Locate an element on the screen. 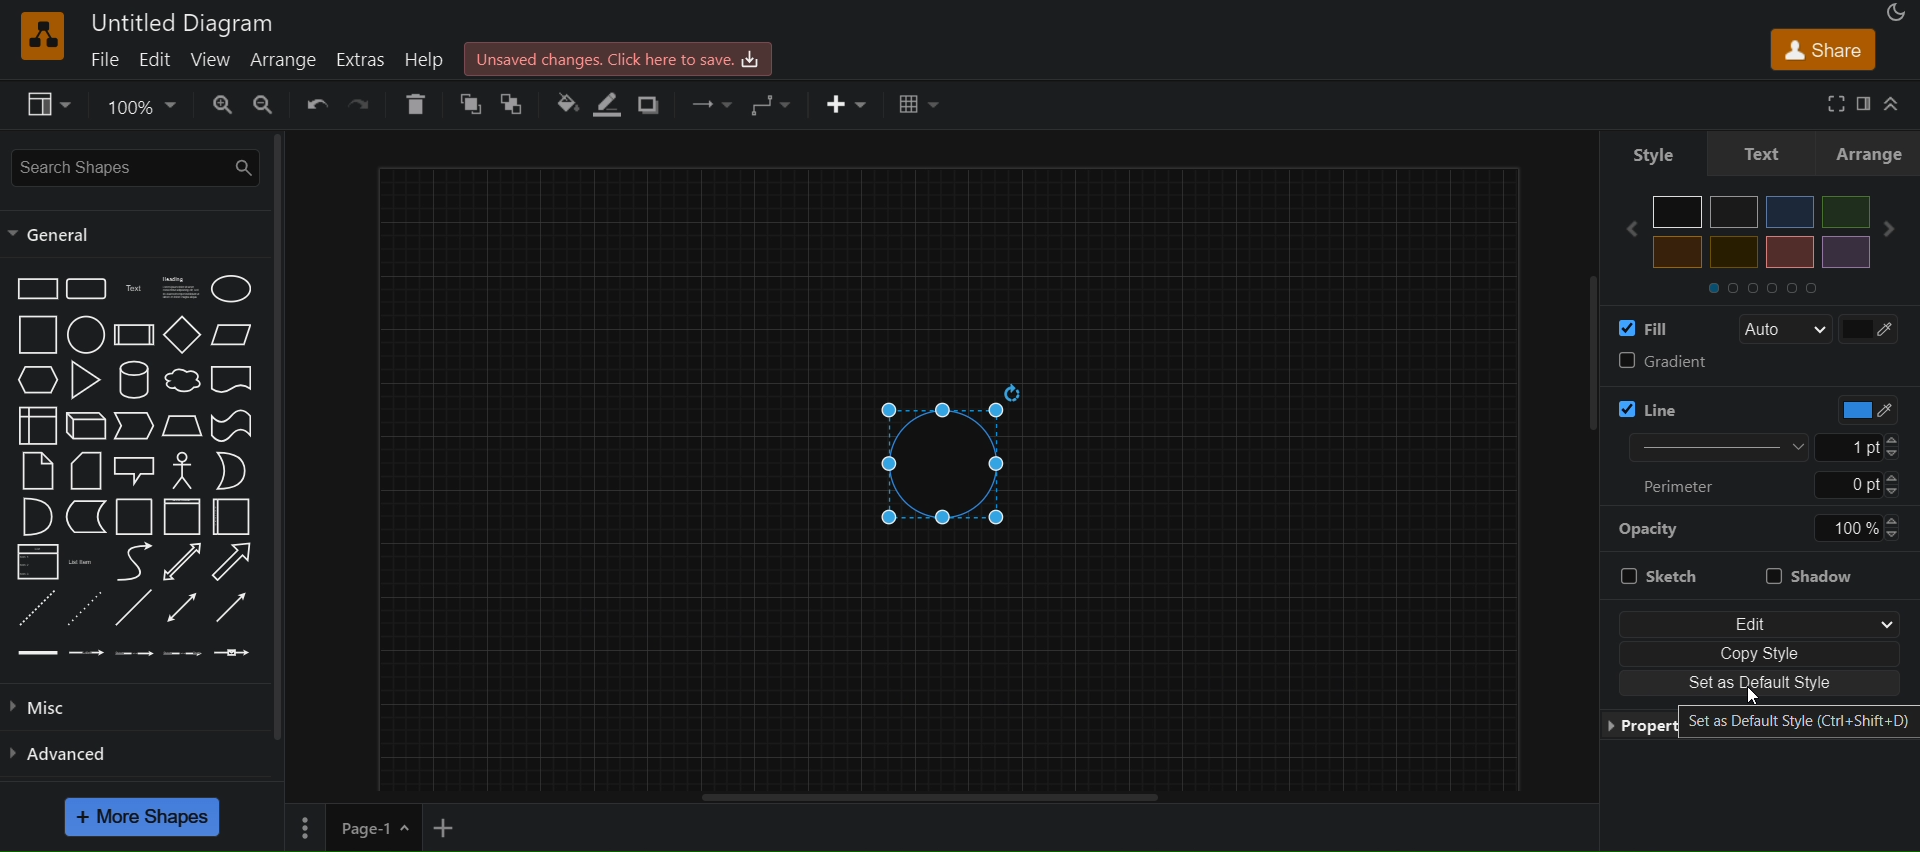 The width and height of the screenshot is (1920, 852). internal storage is located at coordinates (35, 424).